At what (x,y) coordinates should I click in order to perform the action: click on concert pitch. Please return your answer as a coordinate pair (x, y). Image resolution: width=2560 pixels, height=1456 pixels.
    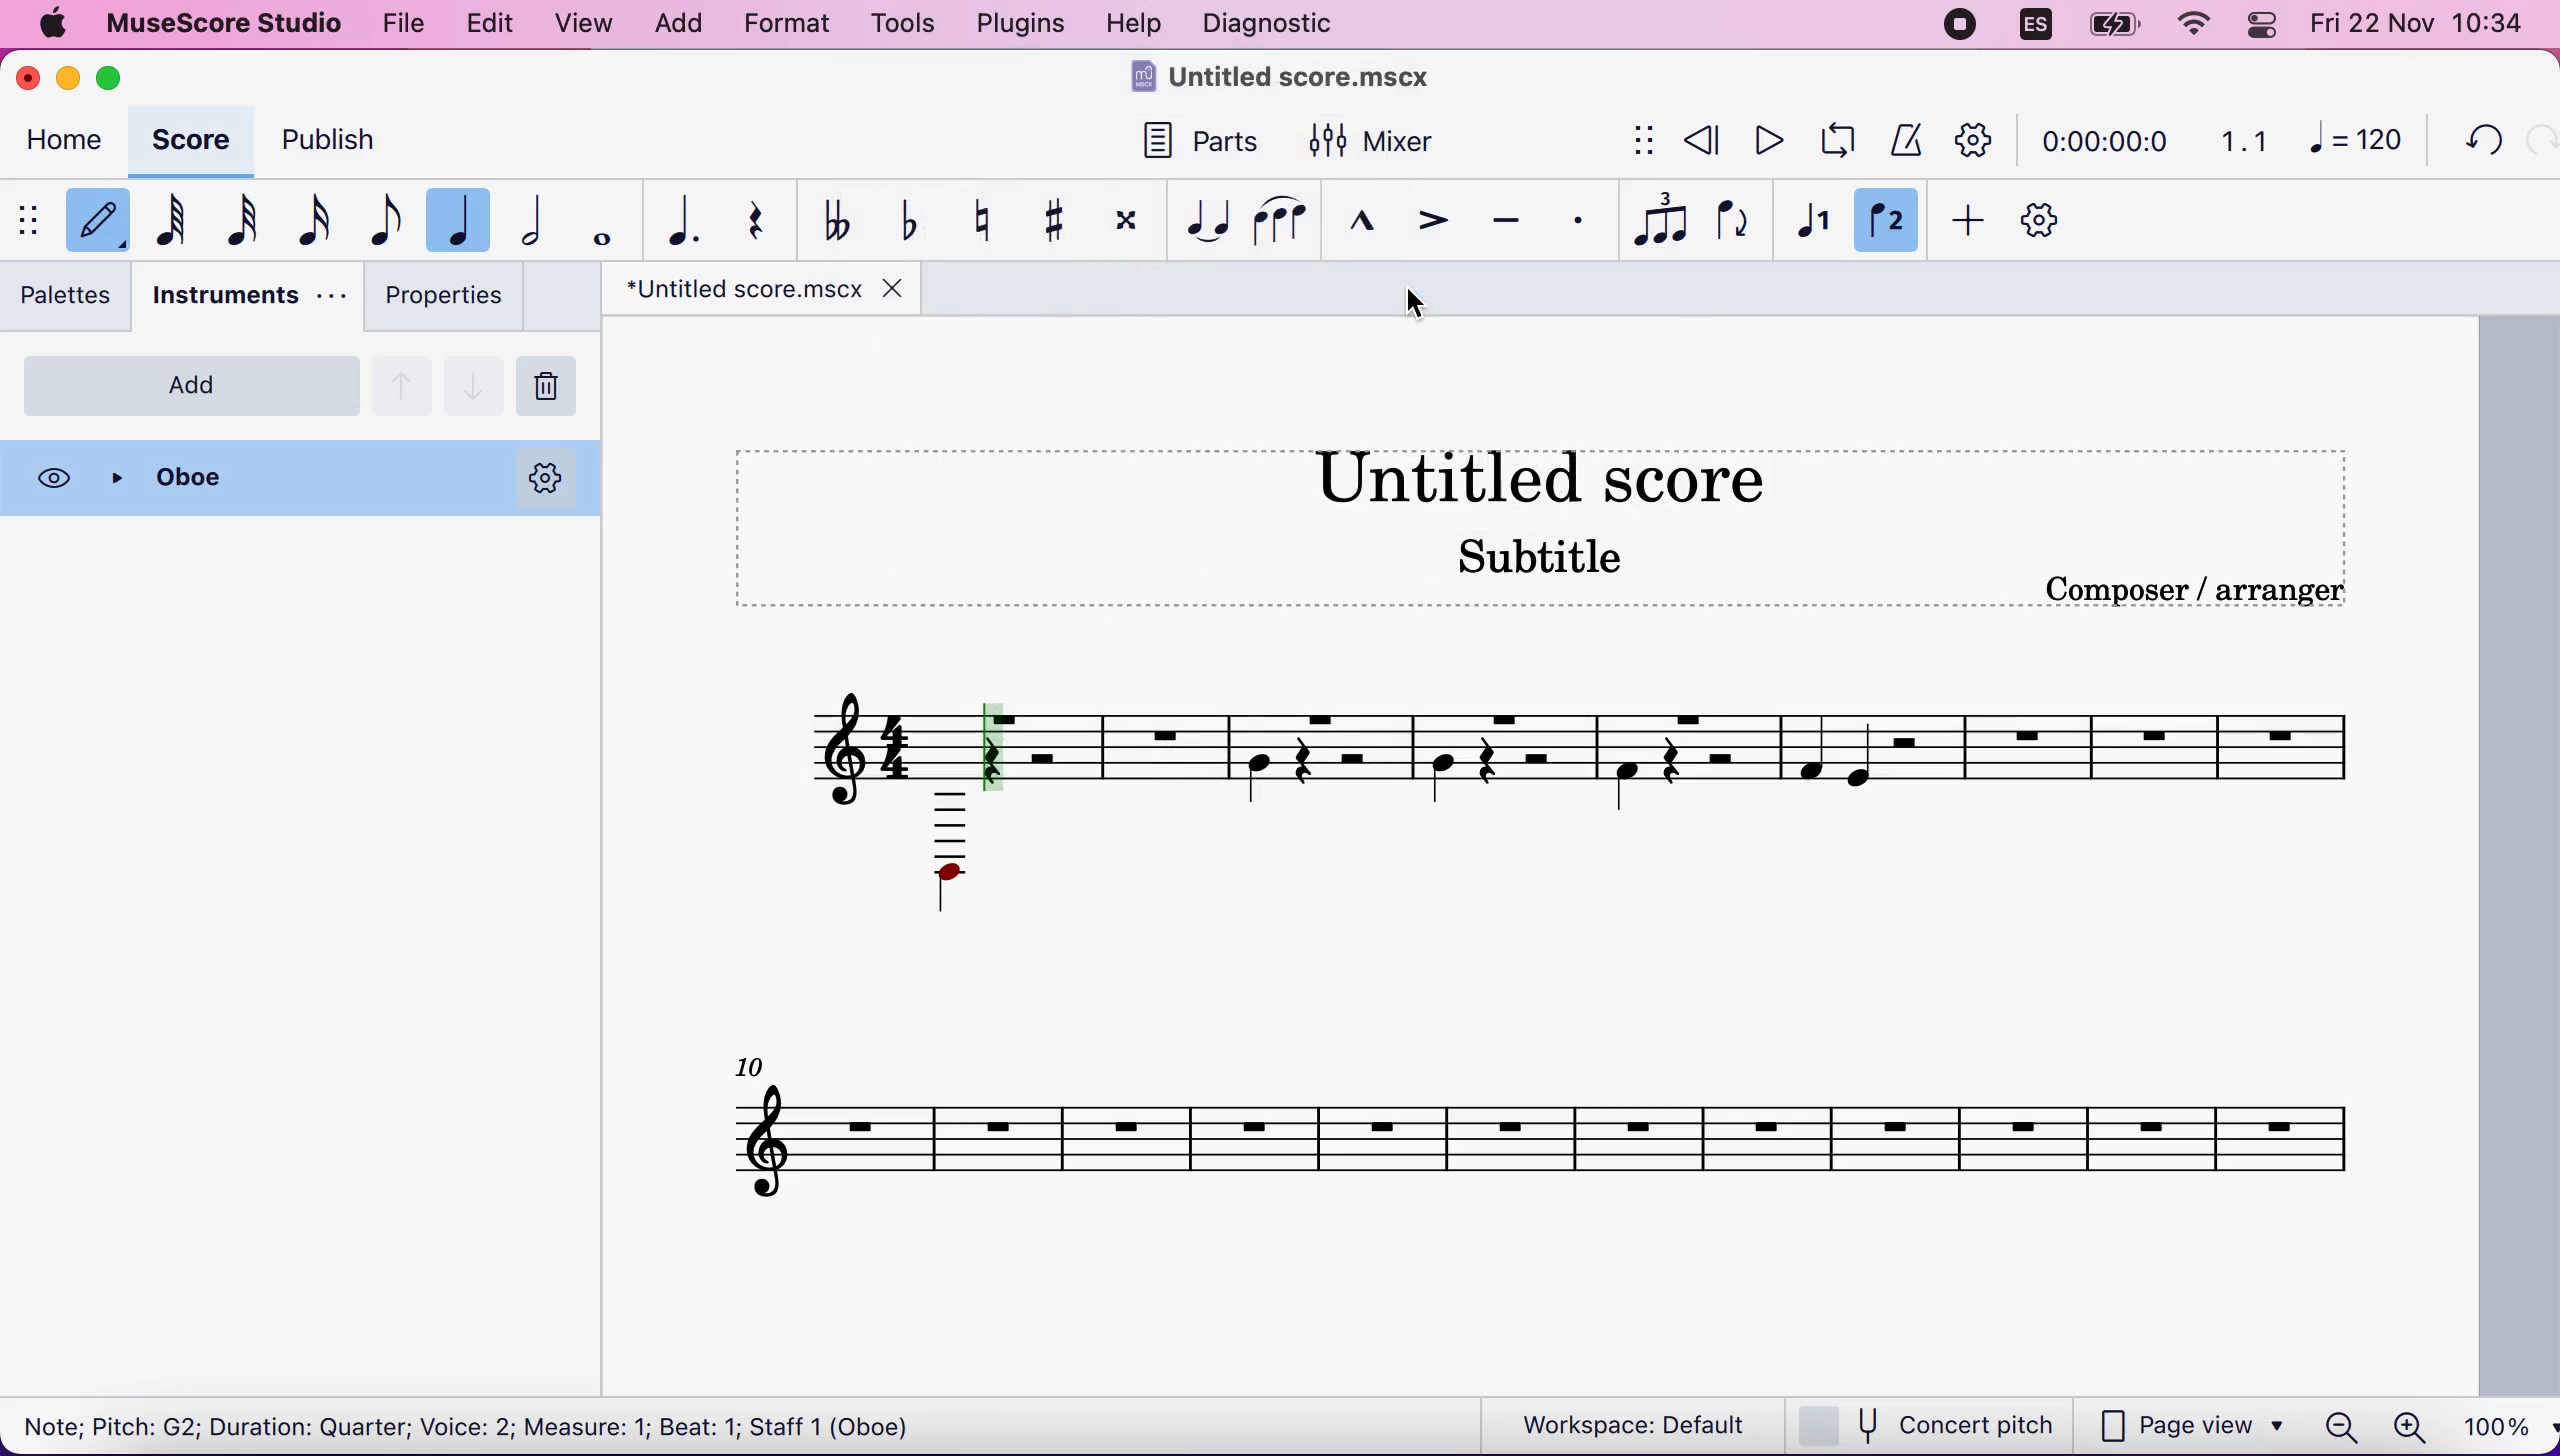
    Looking at the image, I should click on (1930, 1423).